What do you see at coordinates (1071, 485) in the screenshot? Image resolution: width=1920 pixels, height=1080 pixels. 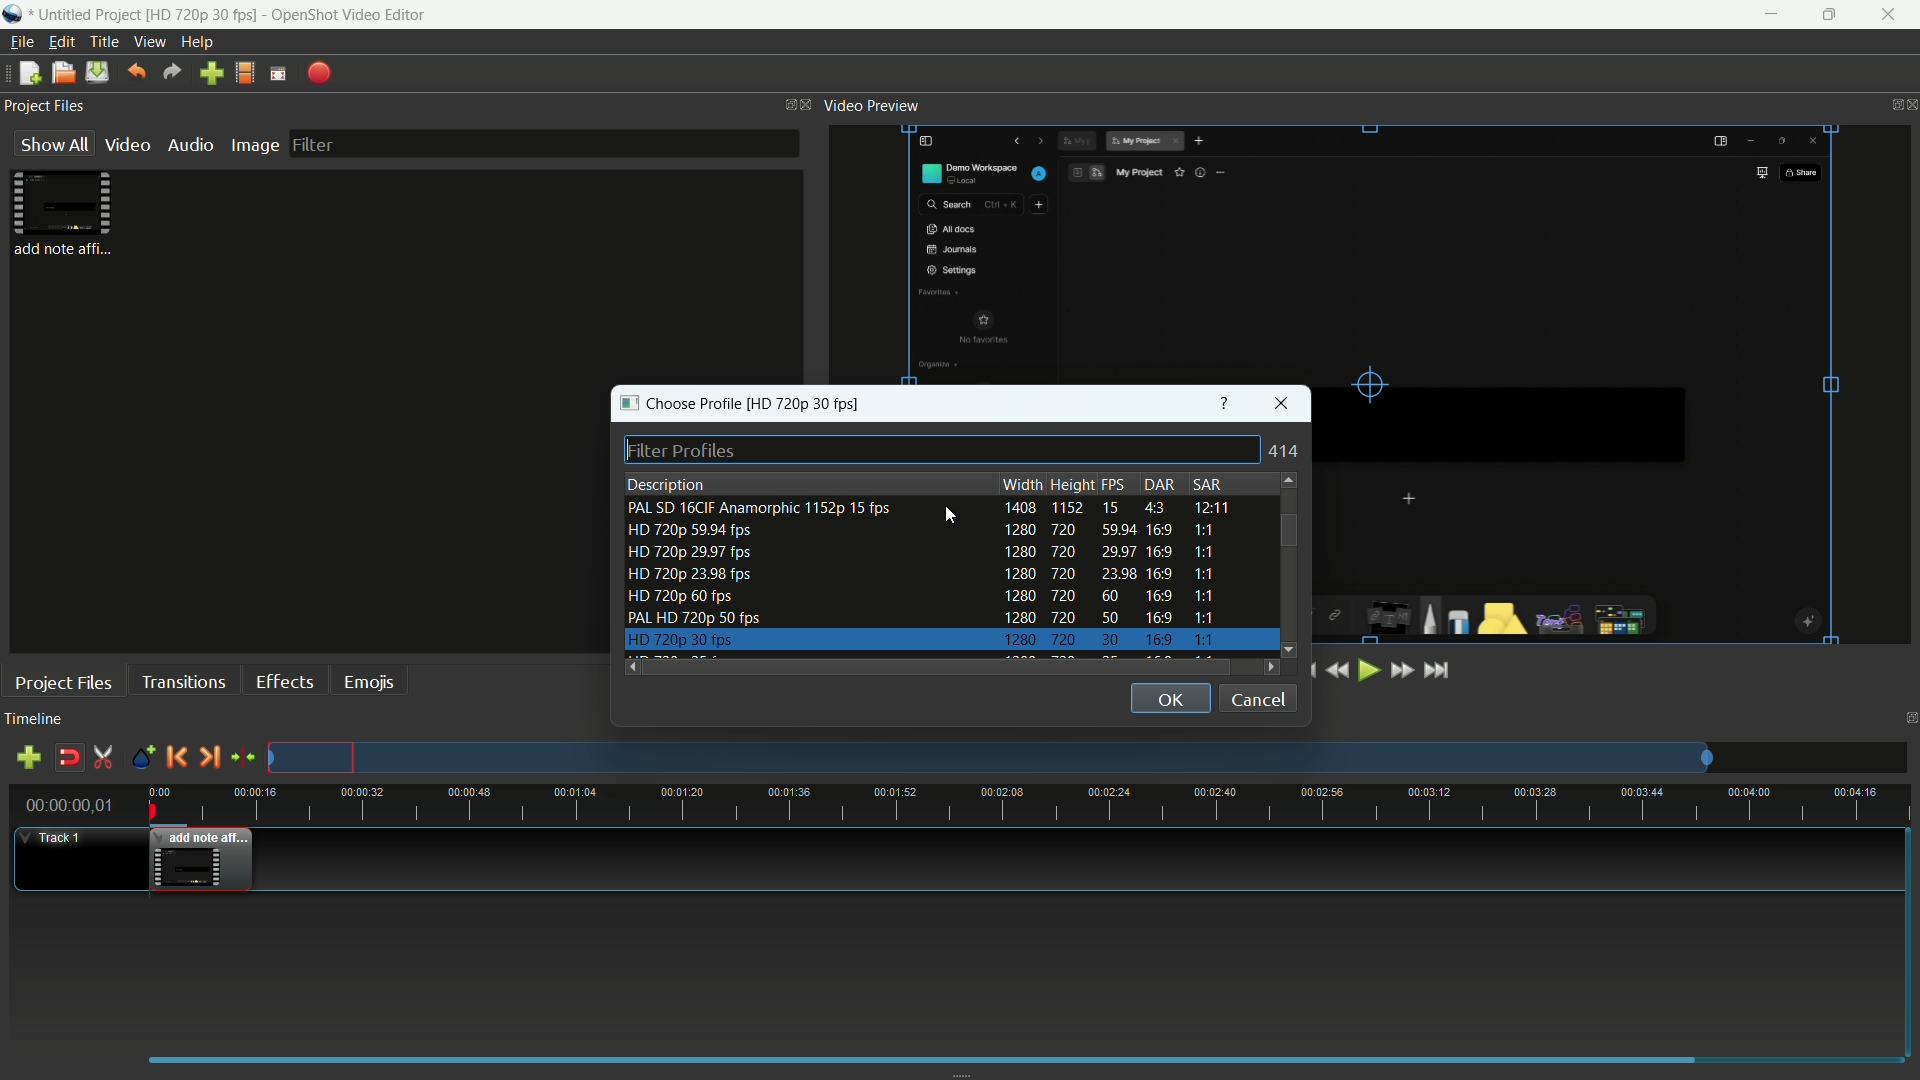 I see `height` at bounding box center [1071, 485].